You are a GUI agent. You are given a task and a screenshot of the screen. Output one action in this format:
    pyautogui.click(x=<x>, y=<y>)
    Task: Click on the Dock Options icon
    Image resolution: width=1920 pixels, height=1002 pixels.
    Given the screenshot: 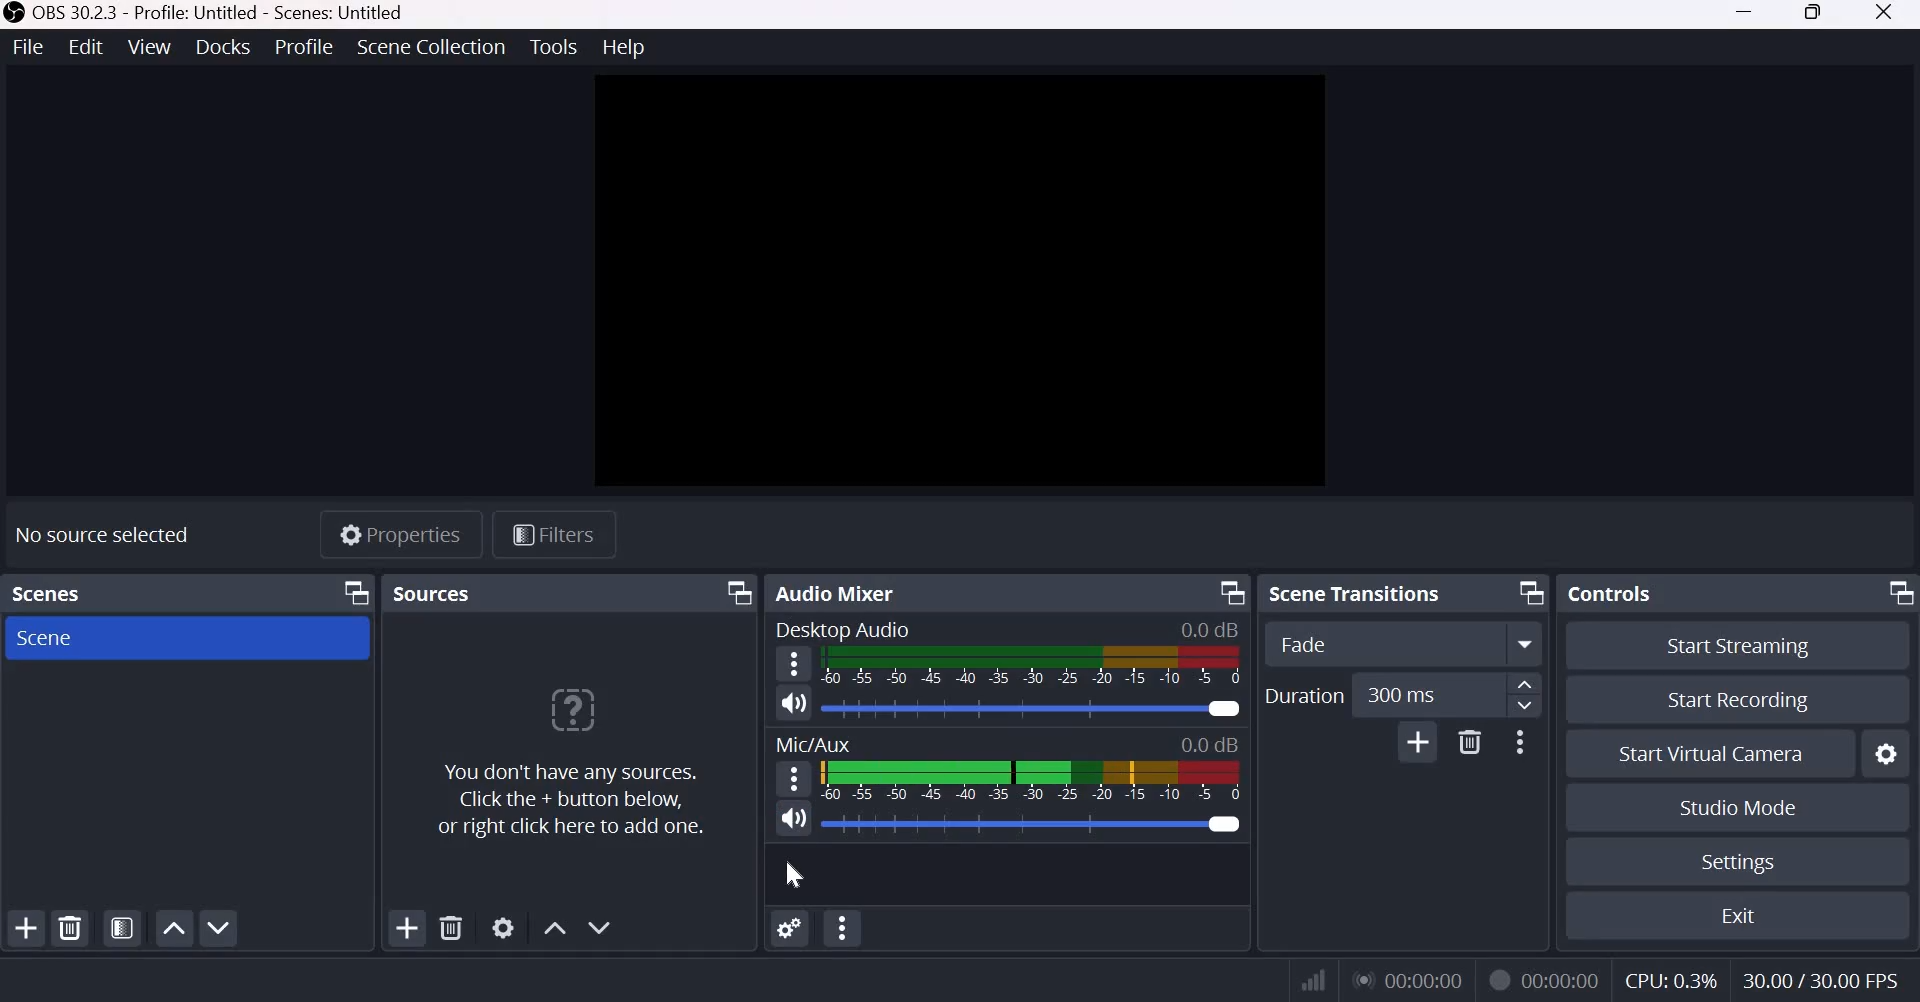 What is the action you would take?
    pyautogui.click(x=1529, y=594)
    